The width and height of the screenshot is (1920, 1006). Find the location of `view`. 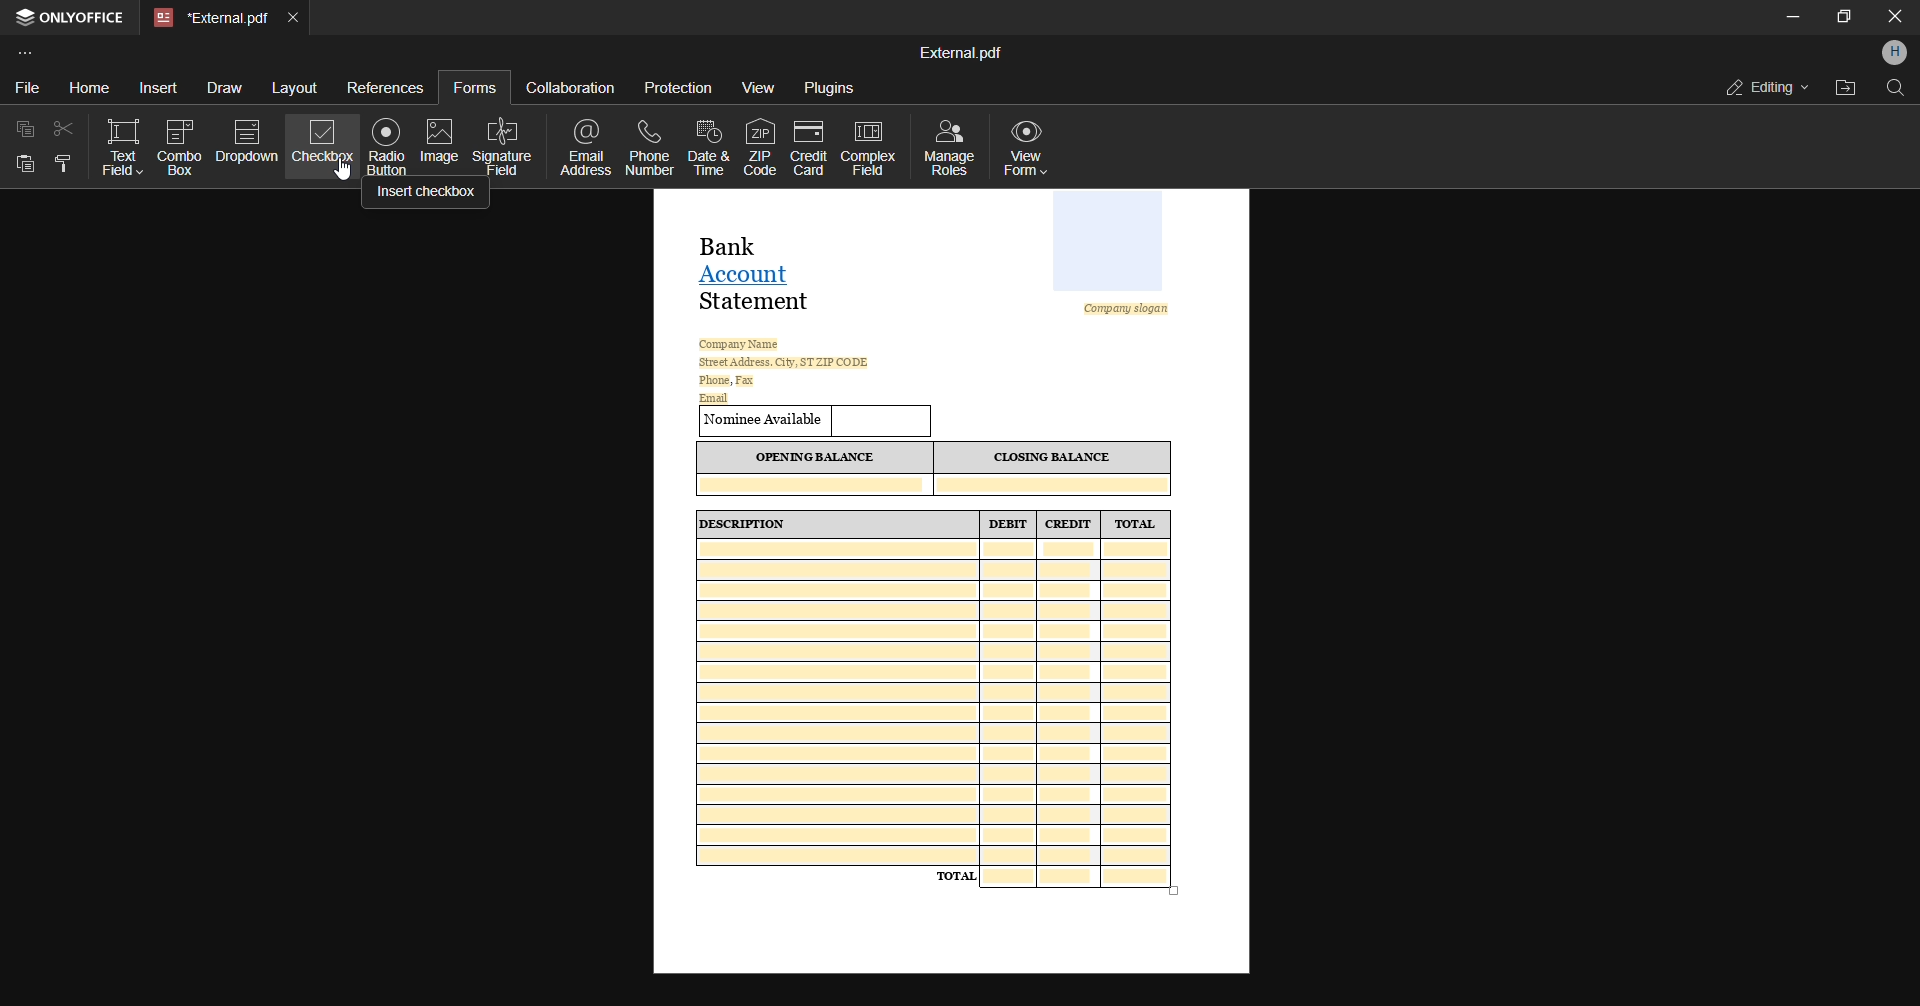

view is located at coordinates (760, 88).